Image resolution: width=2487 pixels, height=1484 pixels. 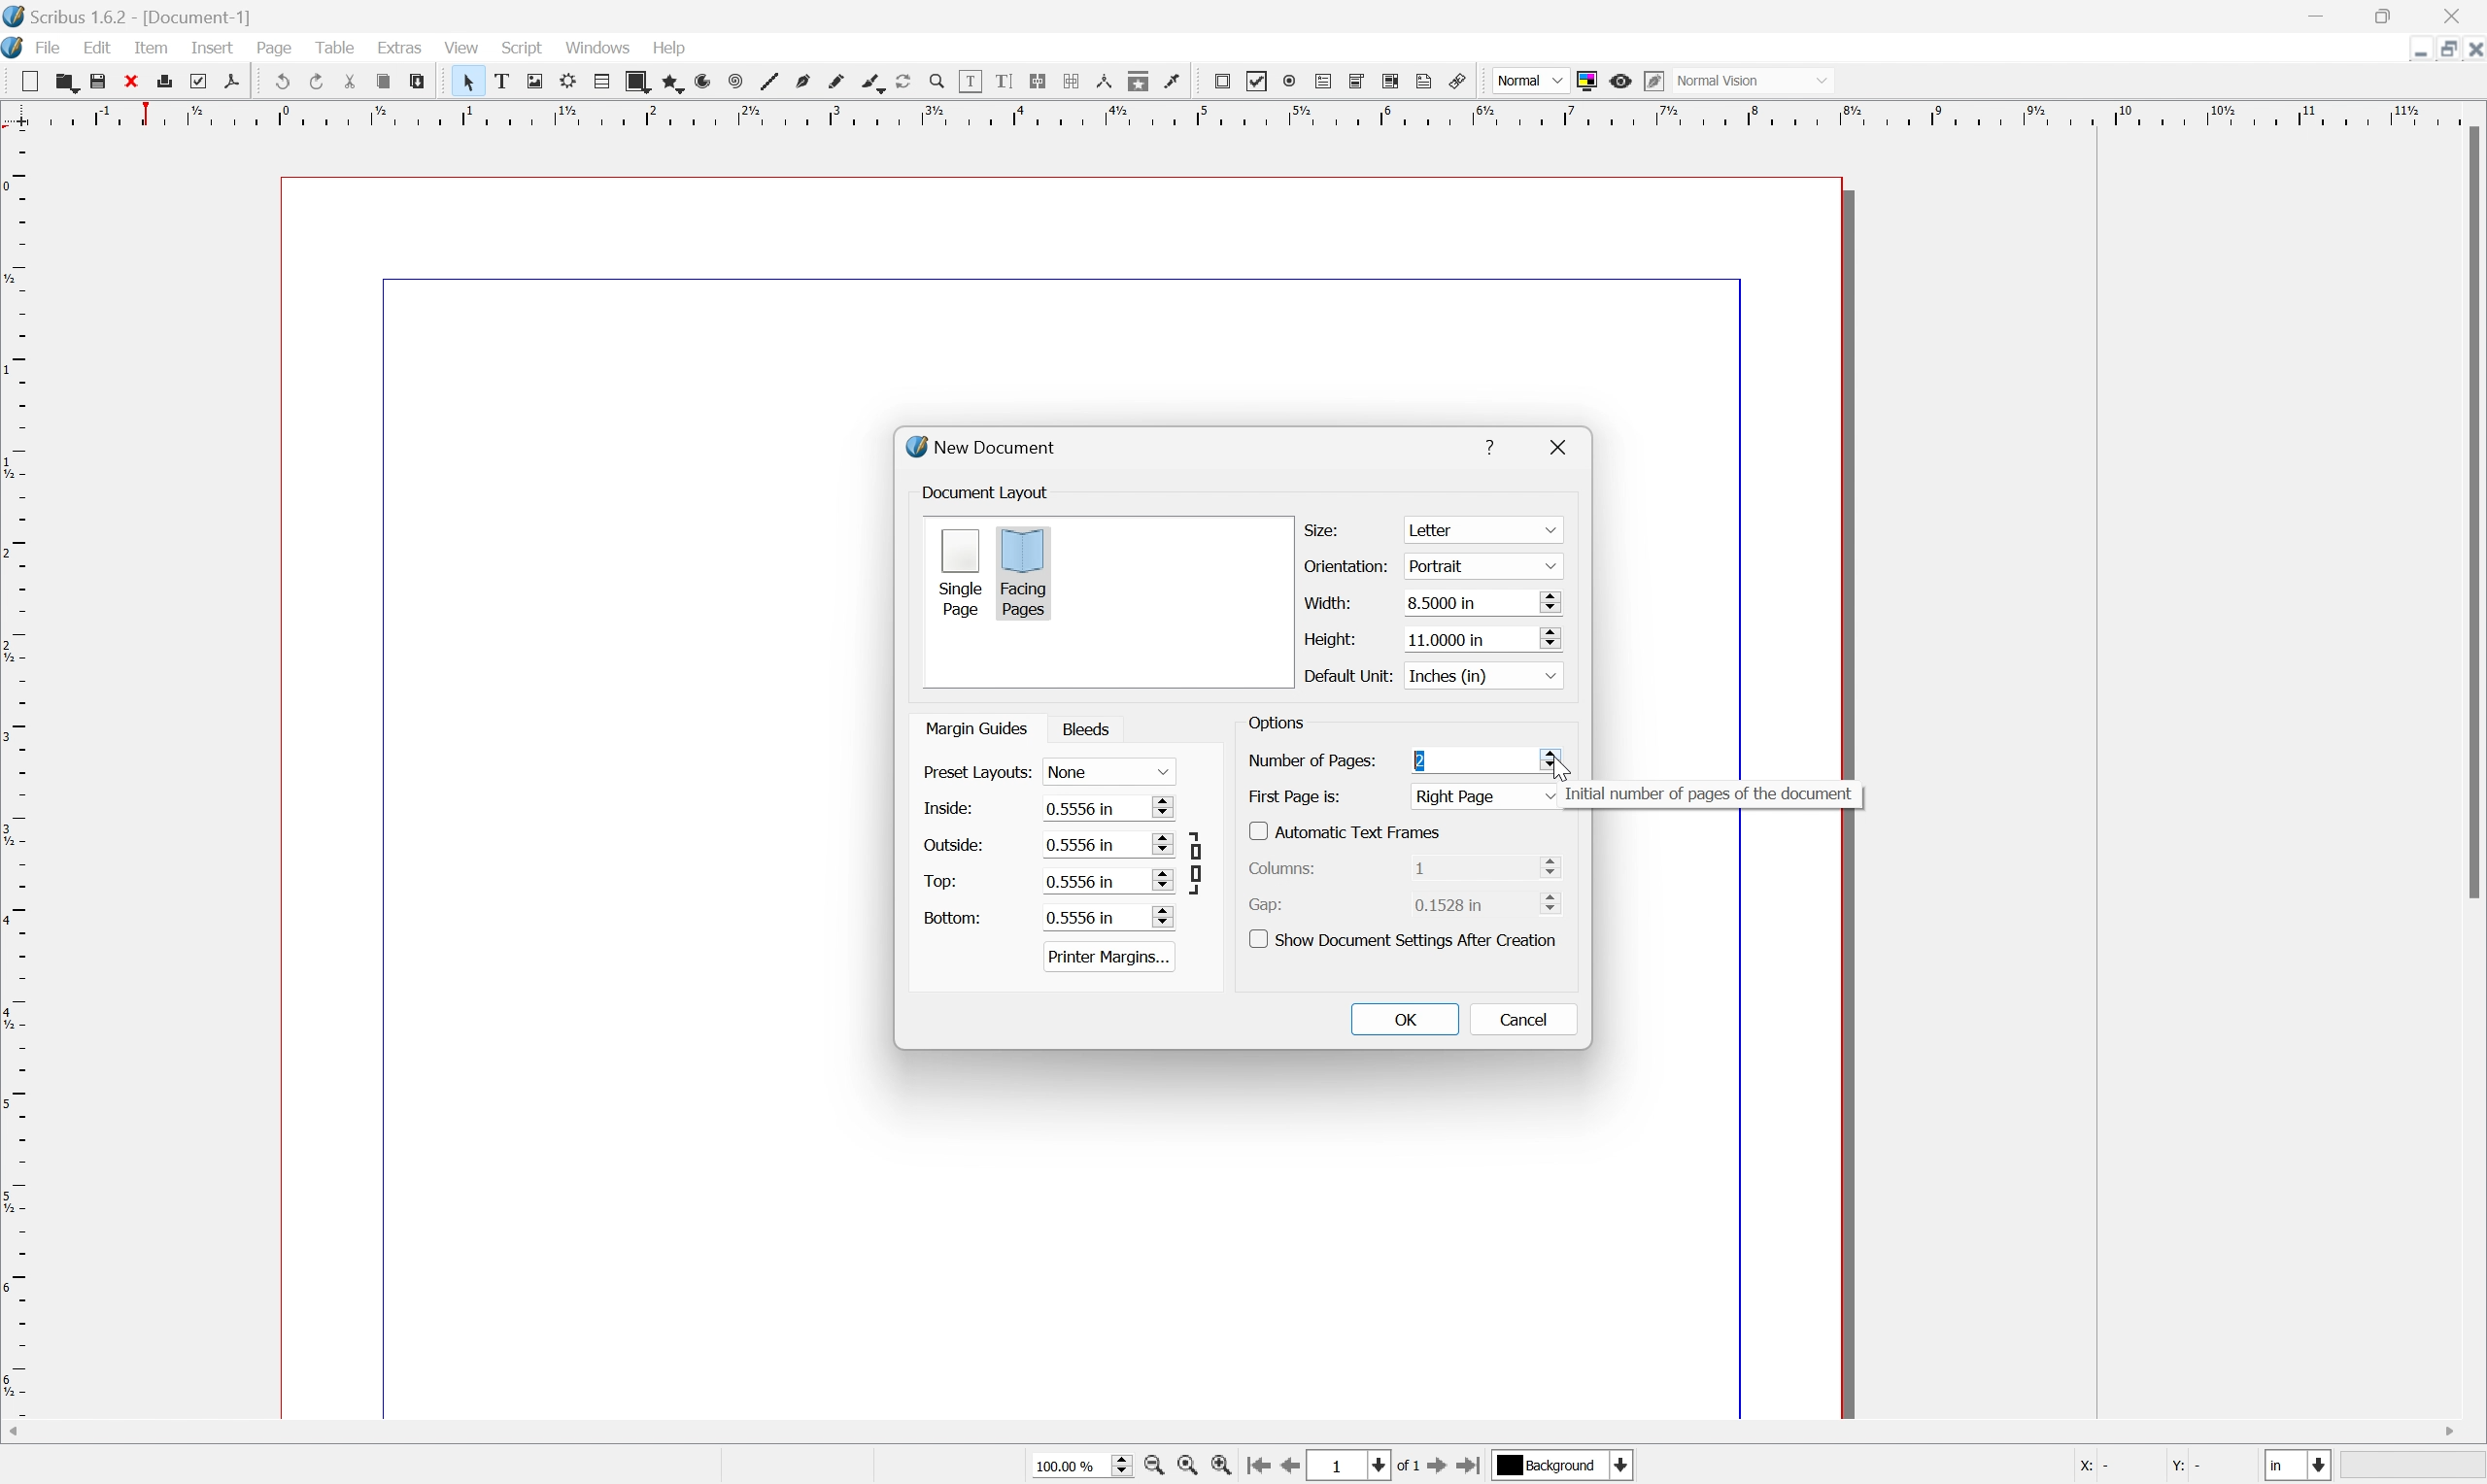 What do you see at coordinates (935, 78) in the screenshot?
I see `Zoom in or out` at bounding box center [935, 78].